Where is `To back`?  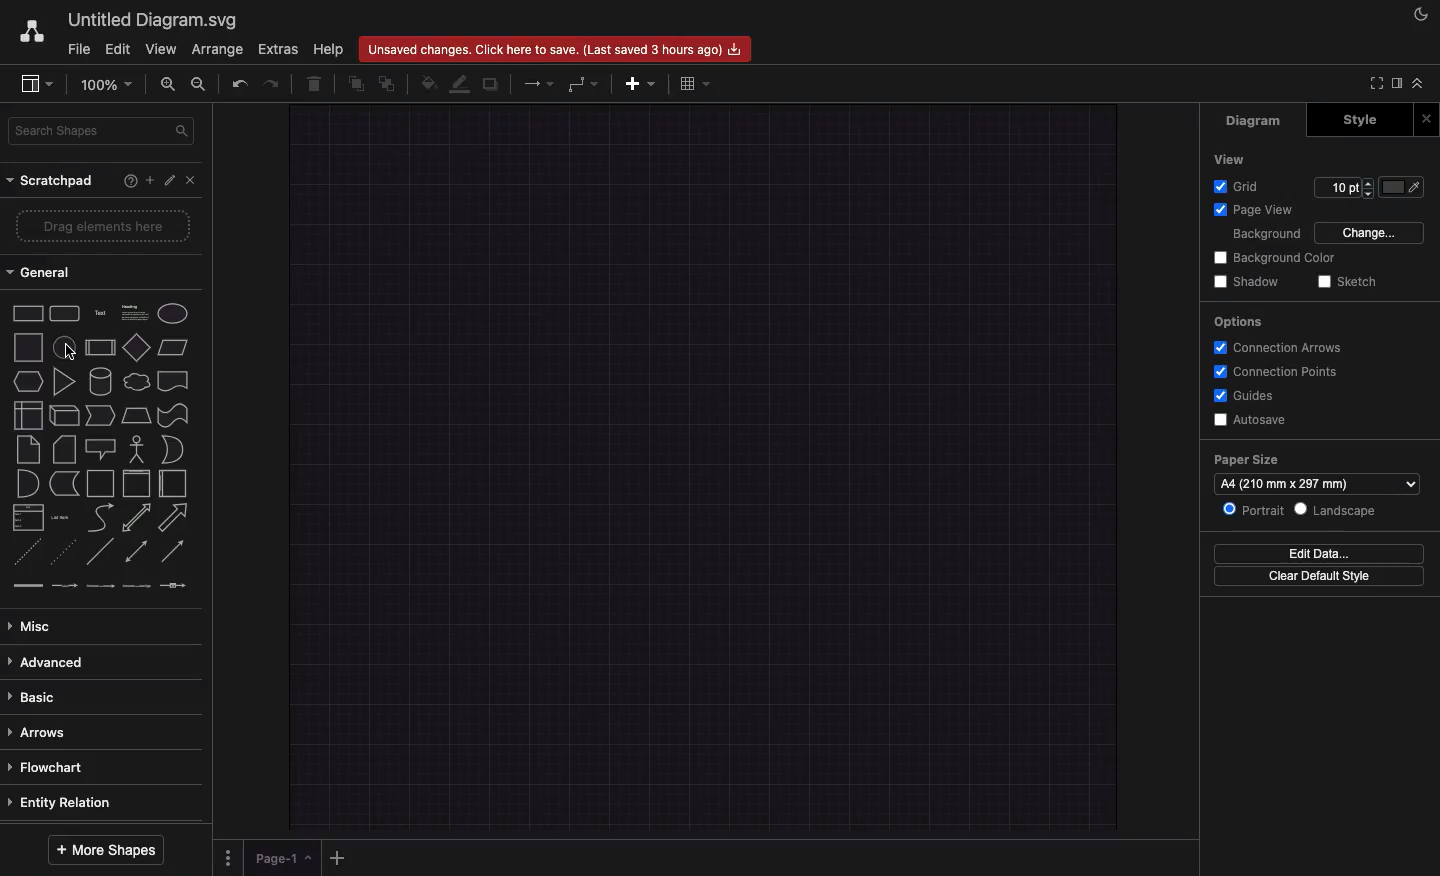 To back is located at coordinates (390, 83).